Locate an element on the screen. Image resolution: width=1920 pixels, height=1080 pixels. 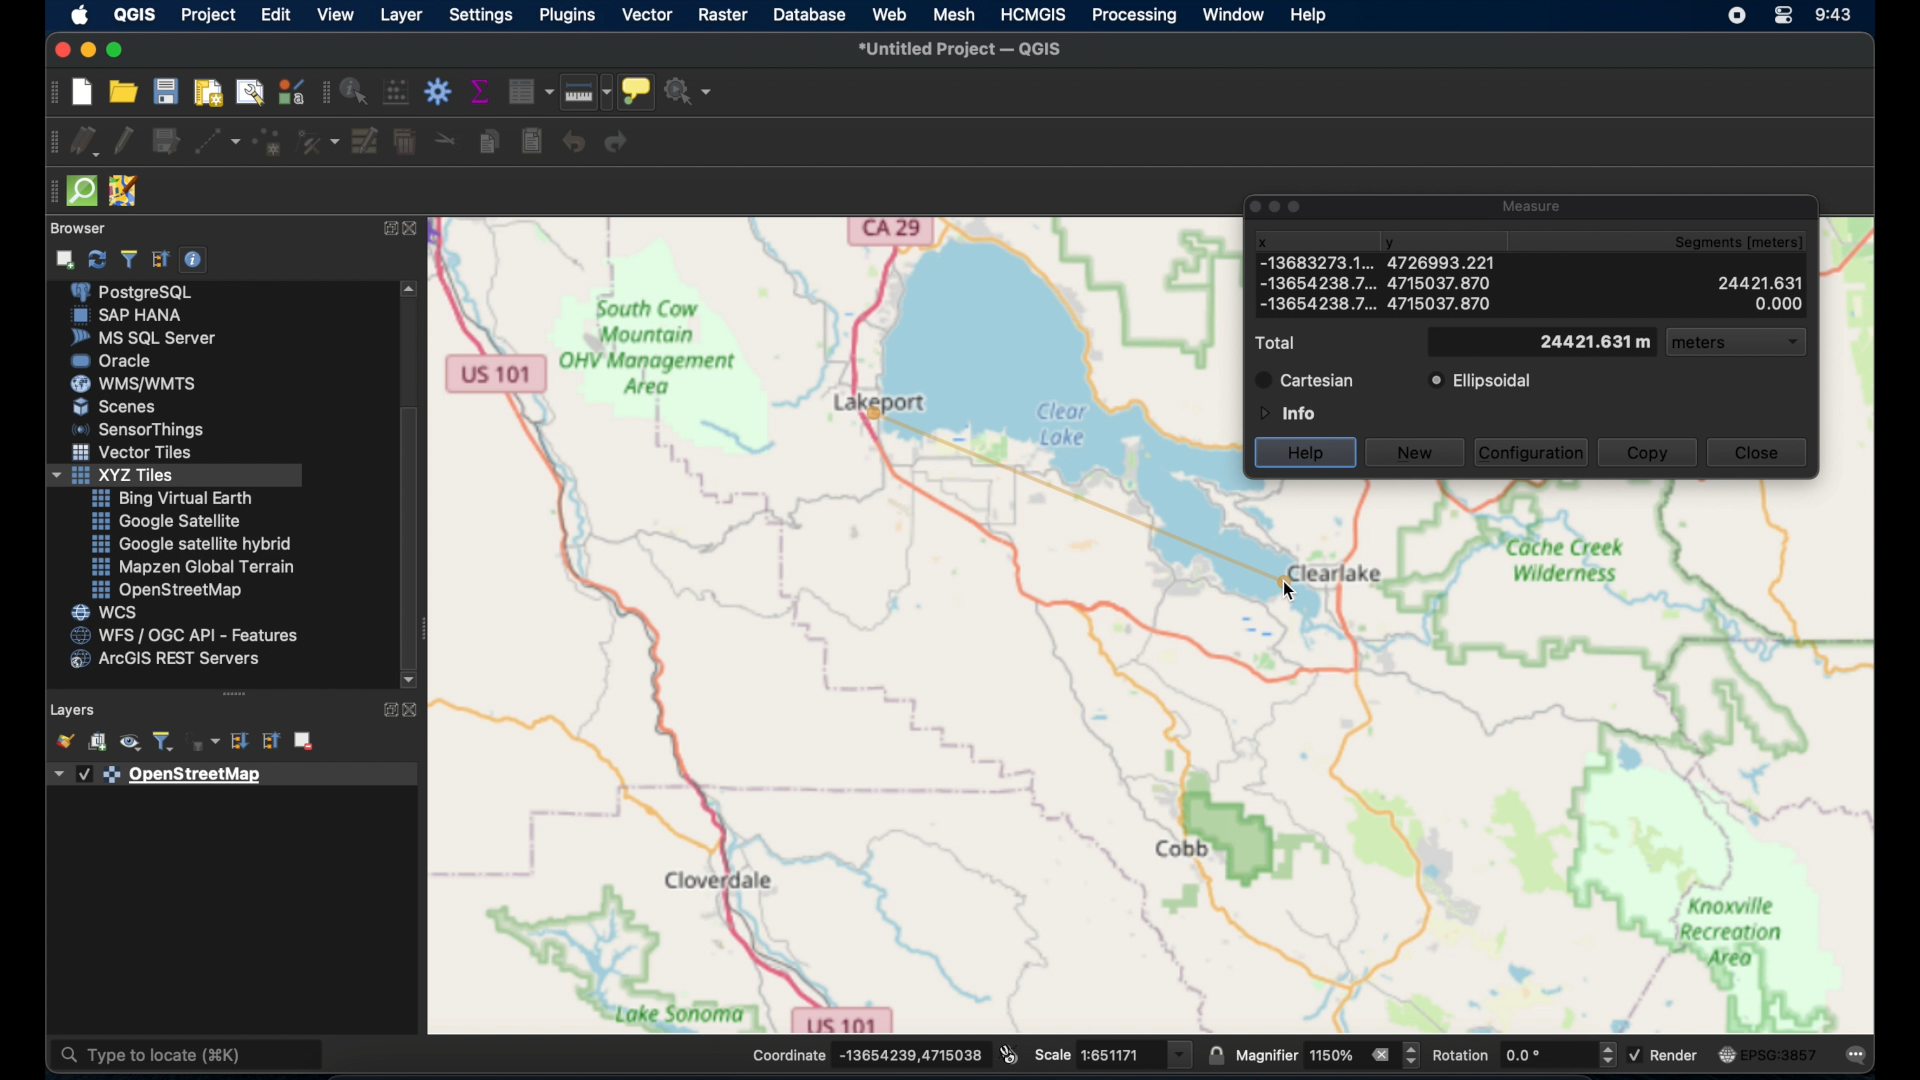
project is located at coordinates (209, 13).